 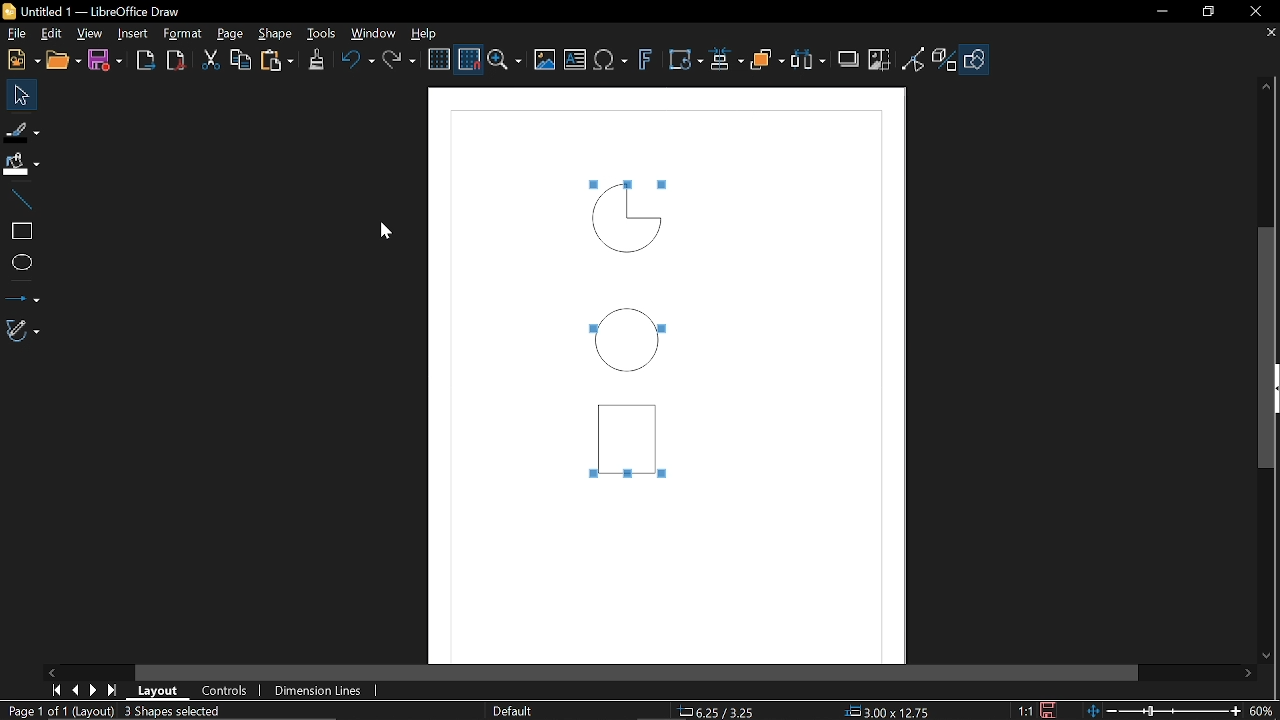 I want to click on Fill line, so click(x=22, y=130).